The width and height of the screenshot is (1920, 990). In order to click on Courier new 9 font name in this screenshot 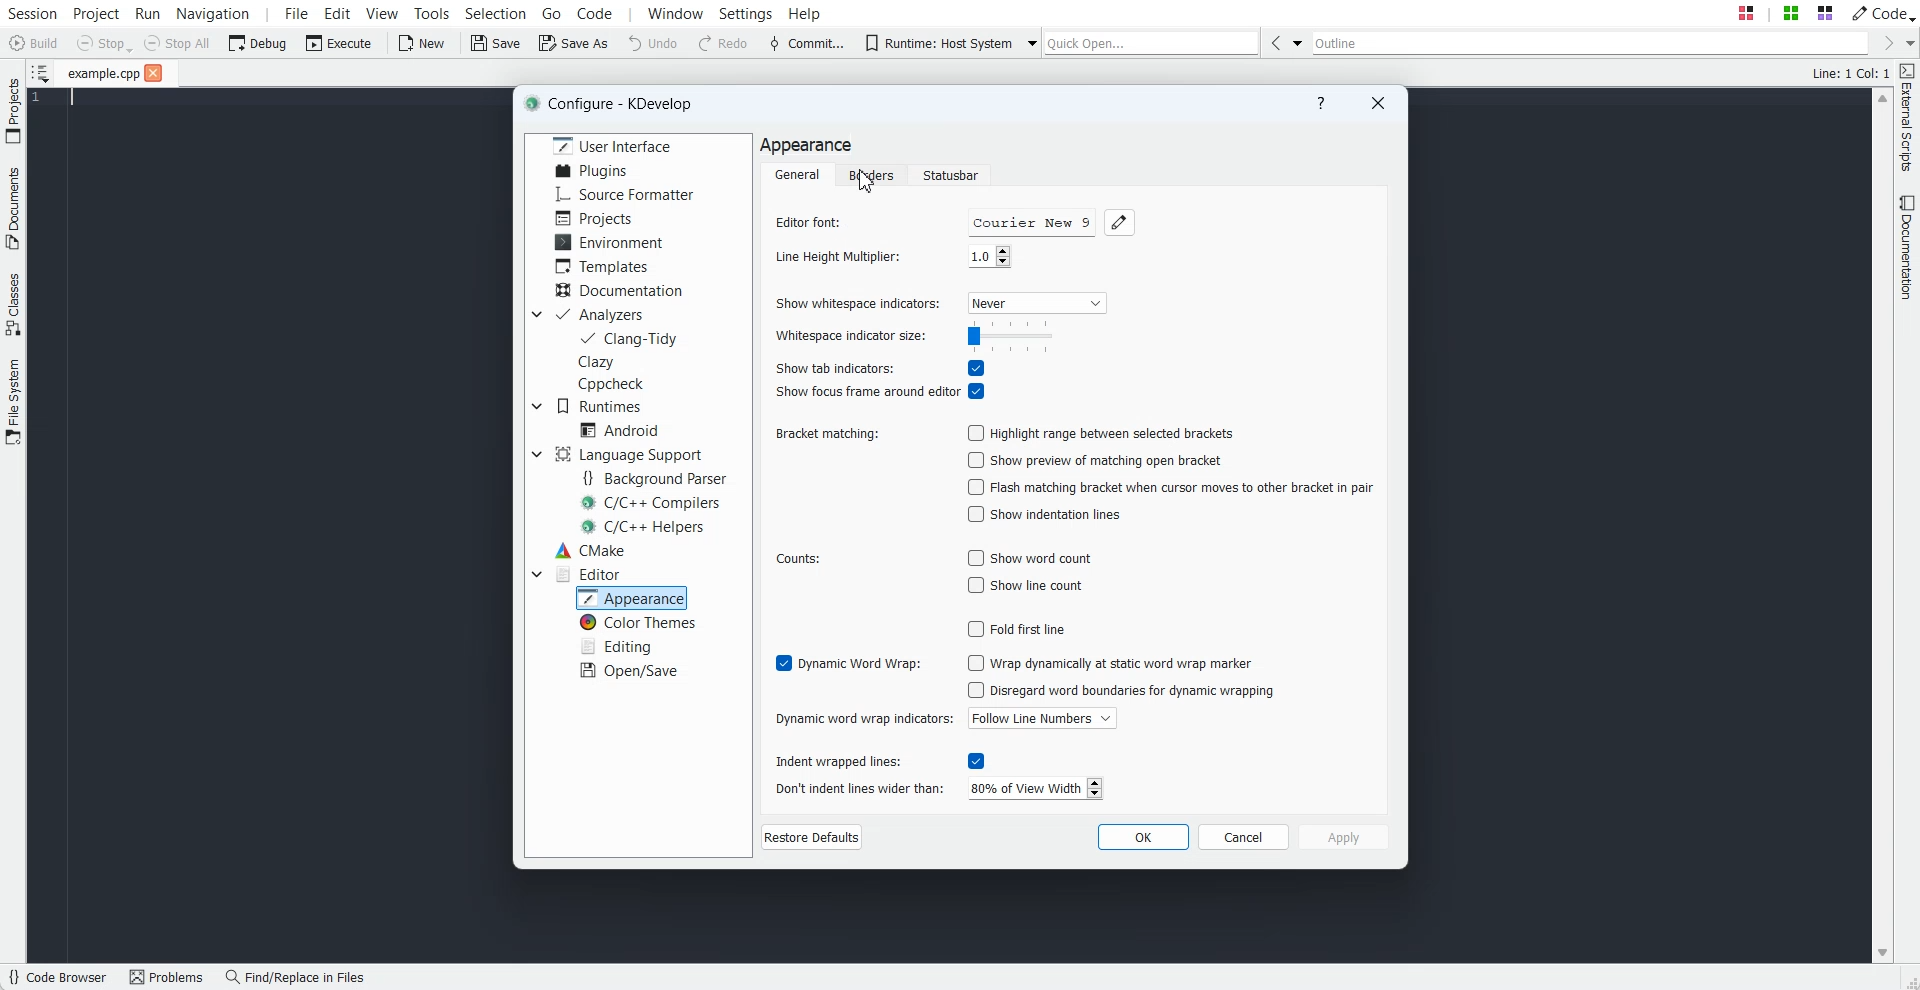, I will do `click(1030, 222)`.